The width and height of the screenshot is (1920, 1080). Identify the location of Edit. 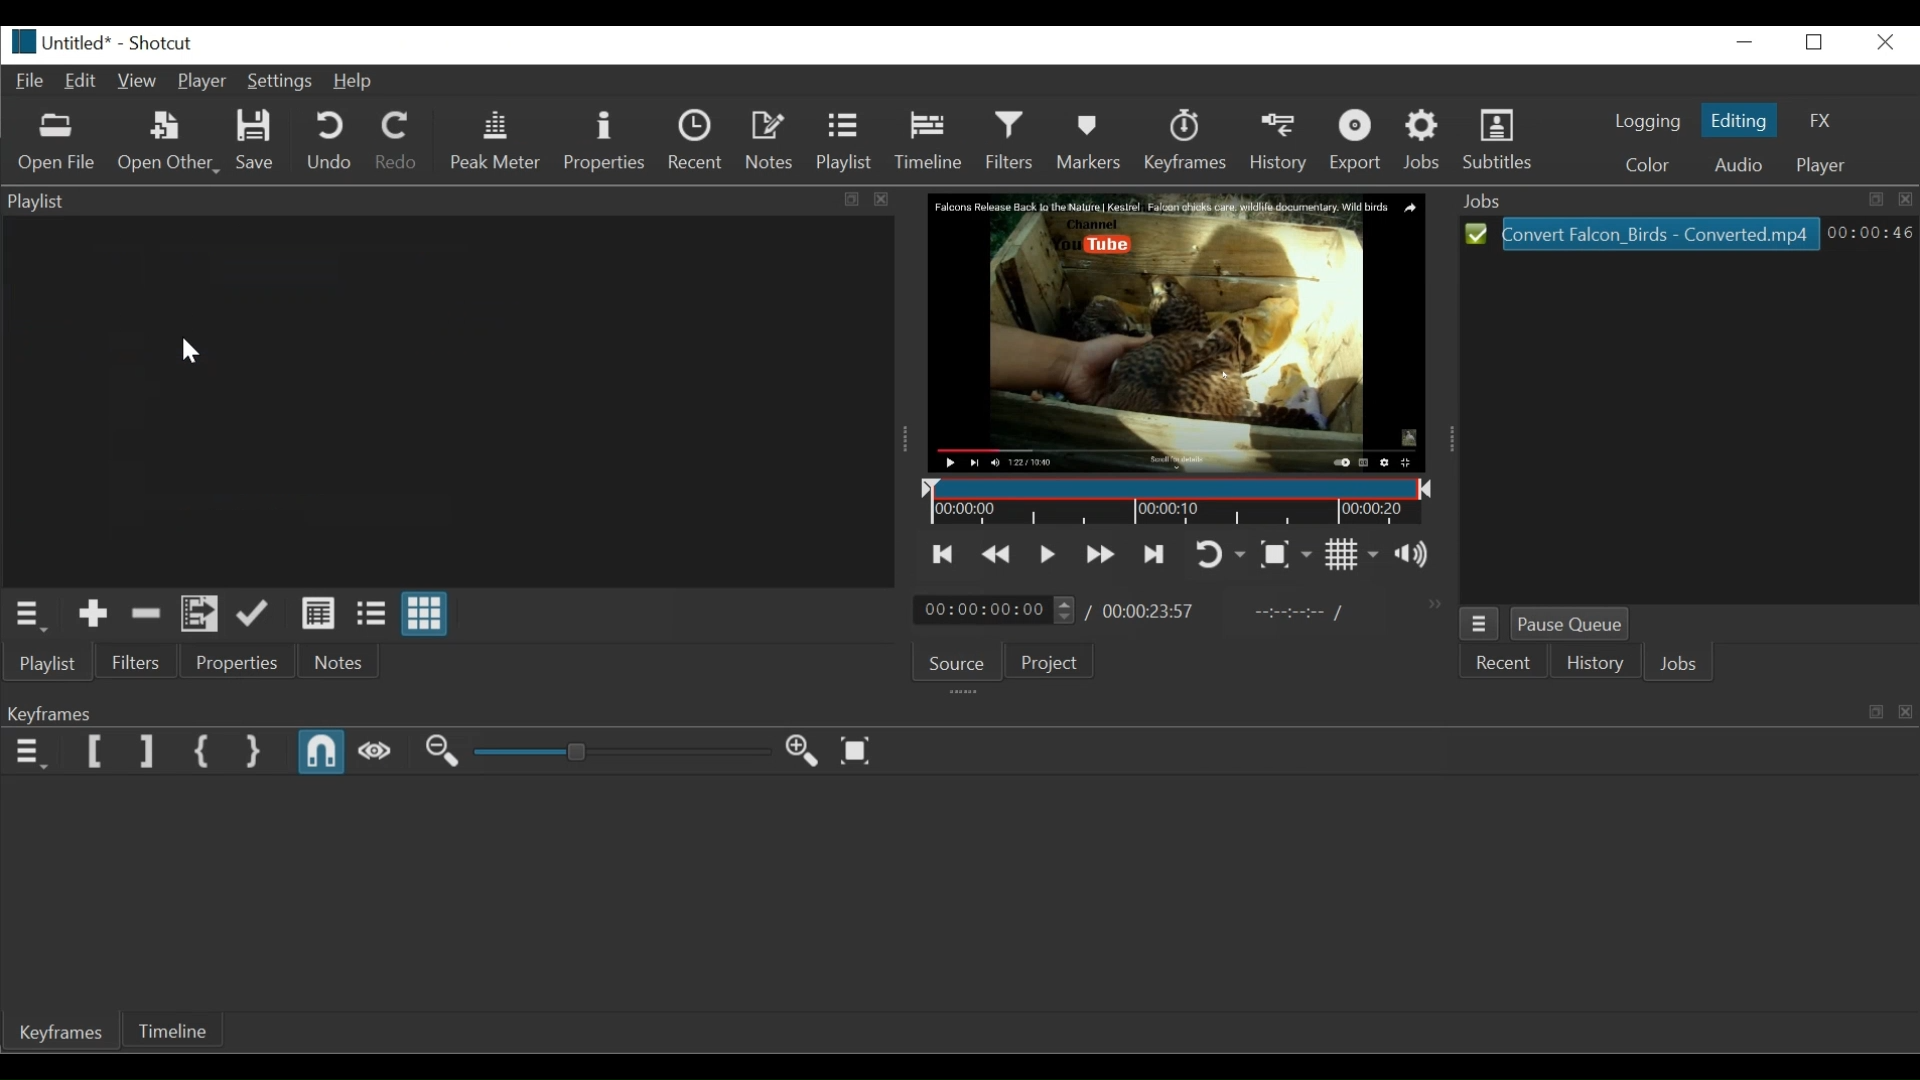
(82, 81).